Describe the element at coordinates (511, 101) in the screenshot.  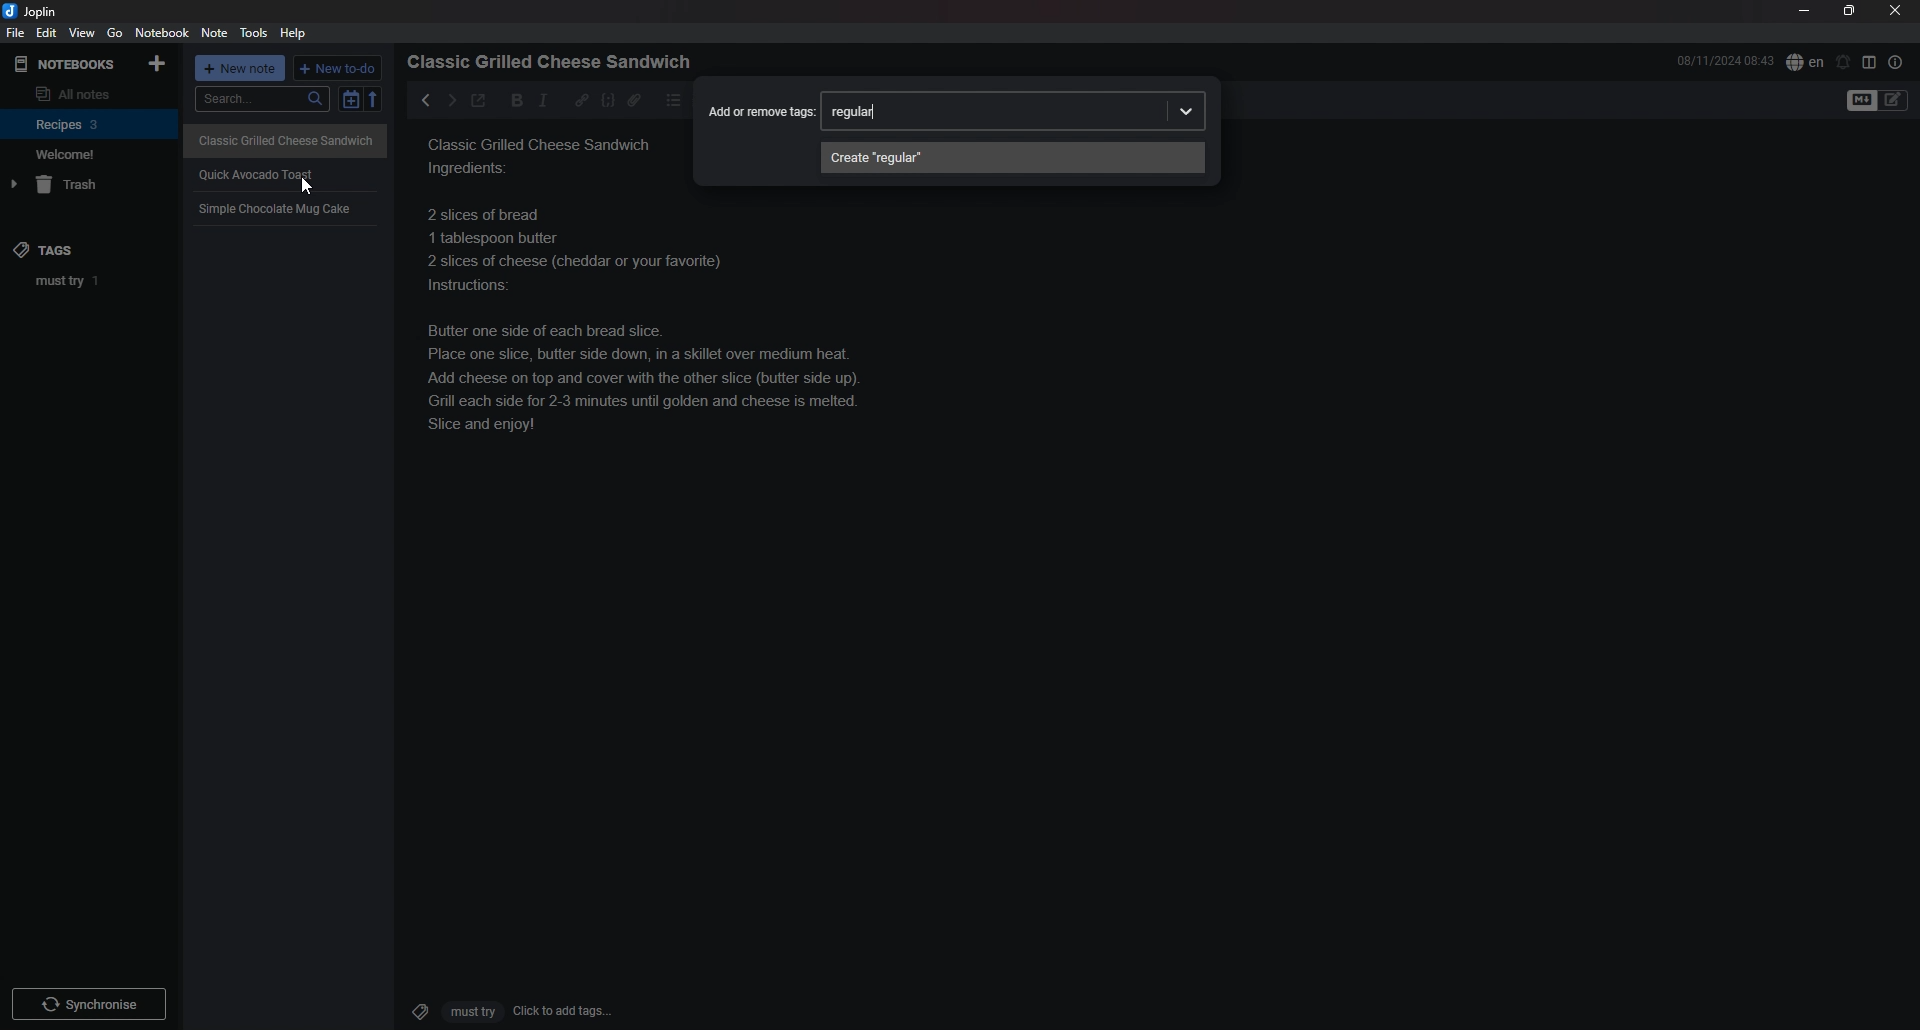
I see `bold` at that location.